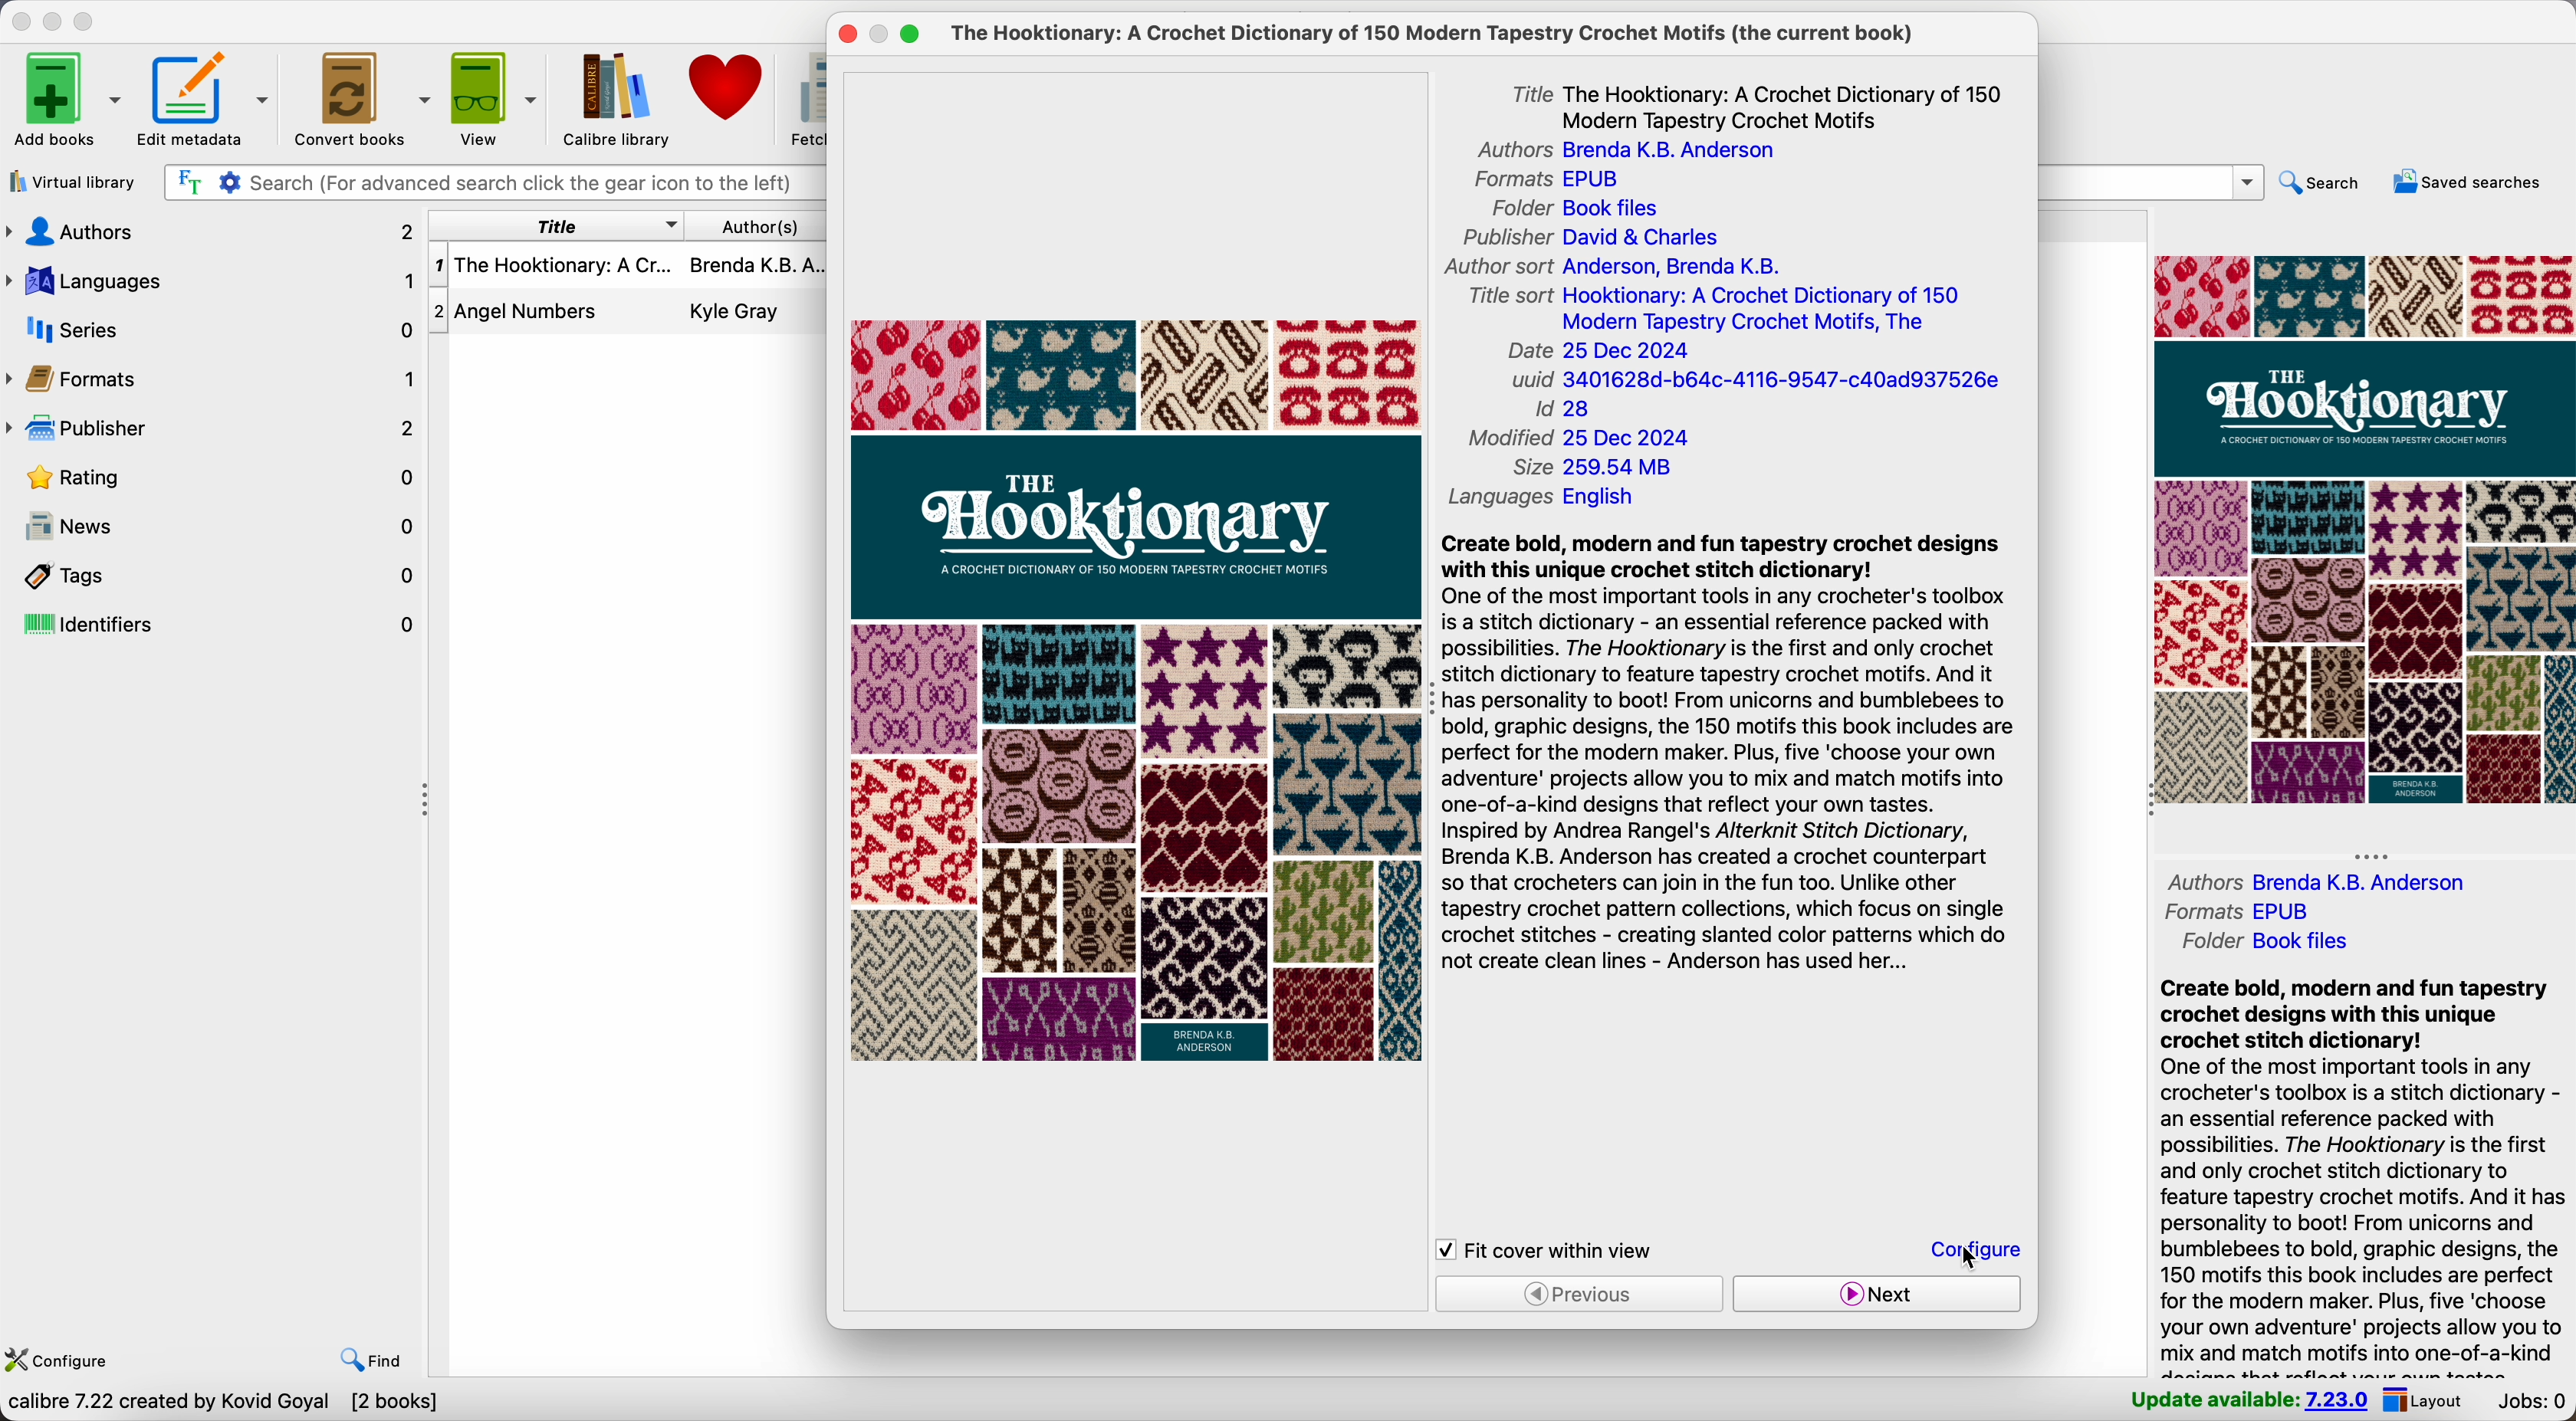 The height and width of the screenshot is (1421, 2576). What do you see at coordinates (630, 317) in the screenshot?
I see `Angel numbers book details` at bounding box center [630, 317].